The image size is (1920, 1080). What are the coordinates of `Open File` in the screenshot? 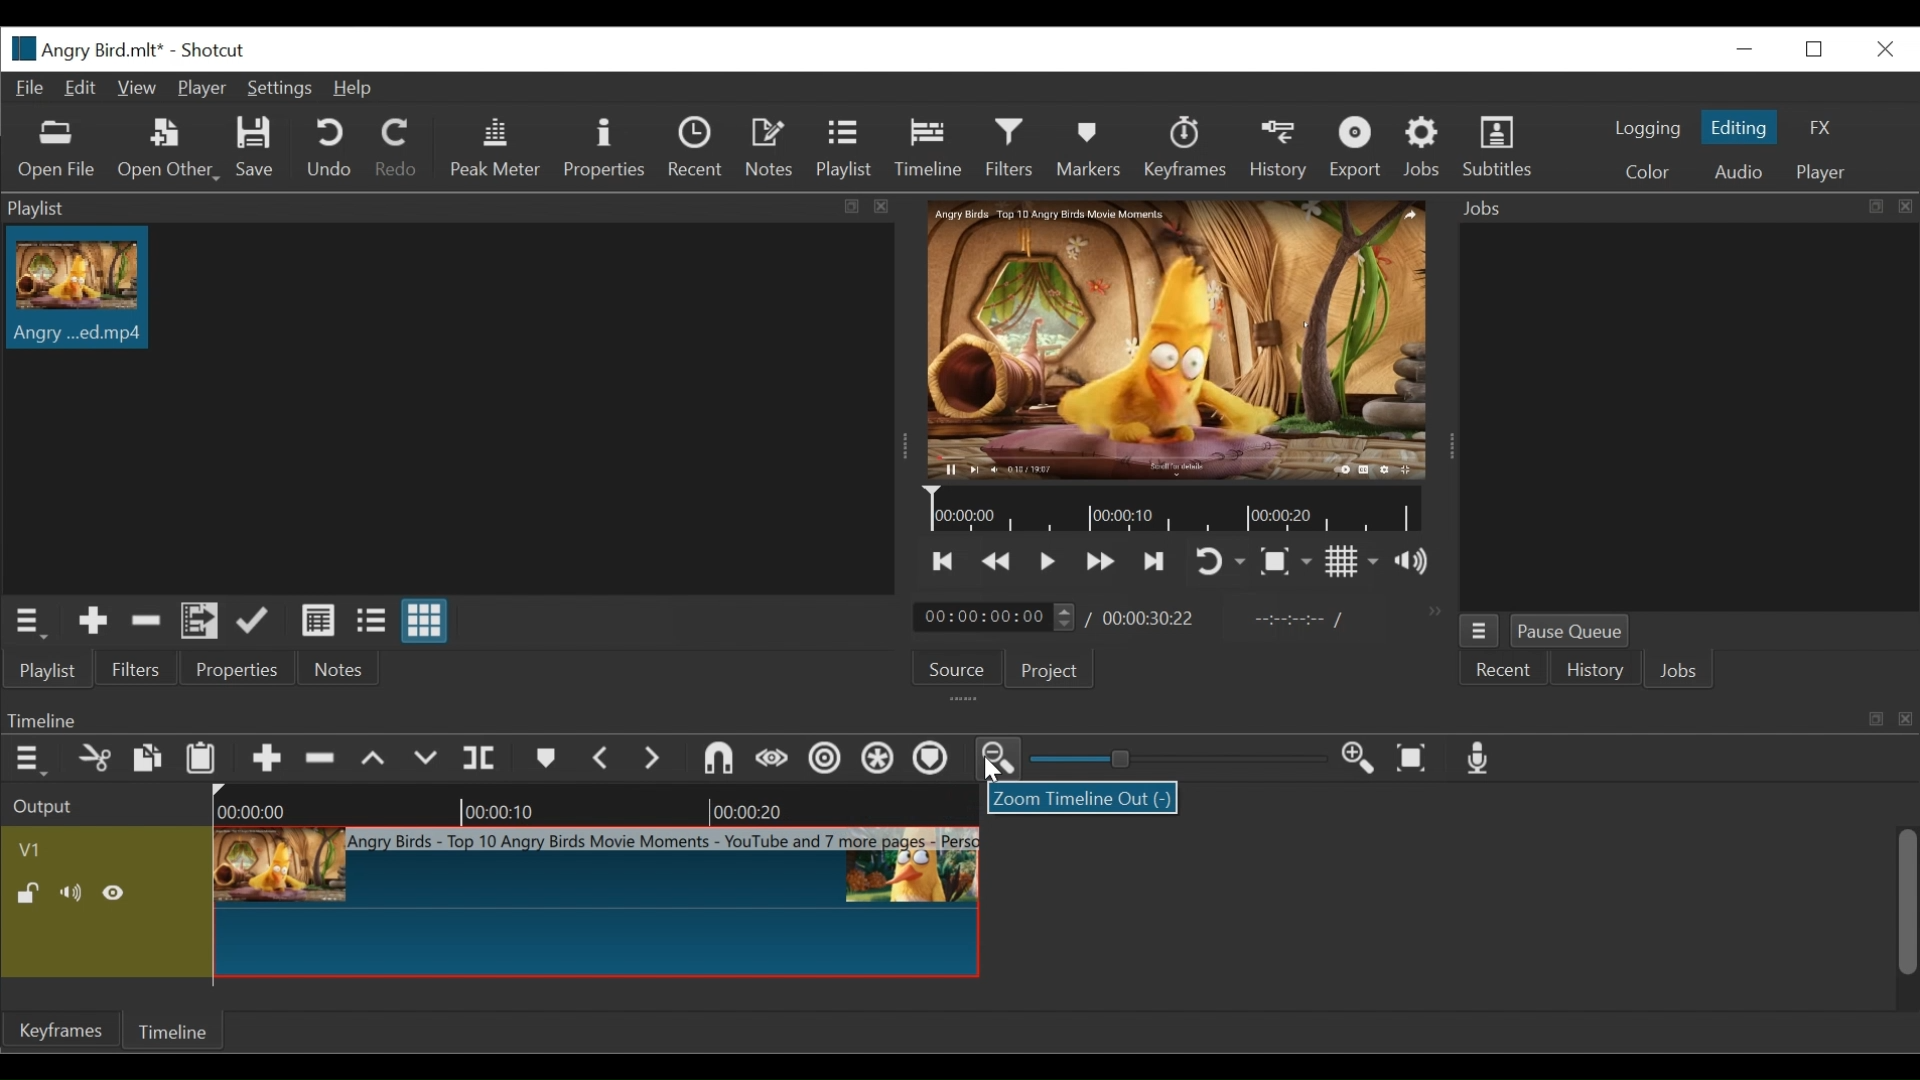 It's located at (56, 150).